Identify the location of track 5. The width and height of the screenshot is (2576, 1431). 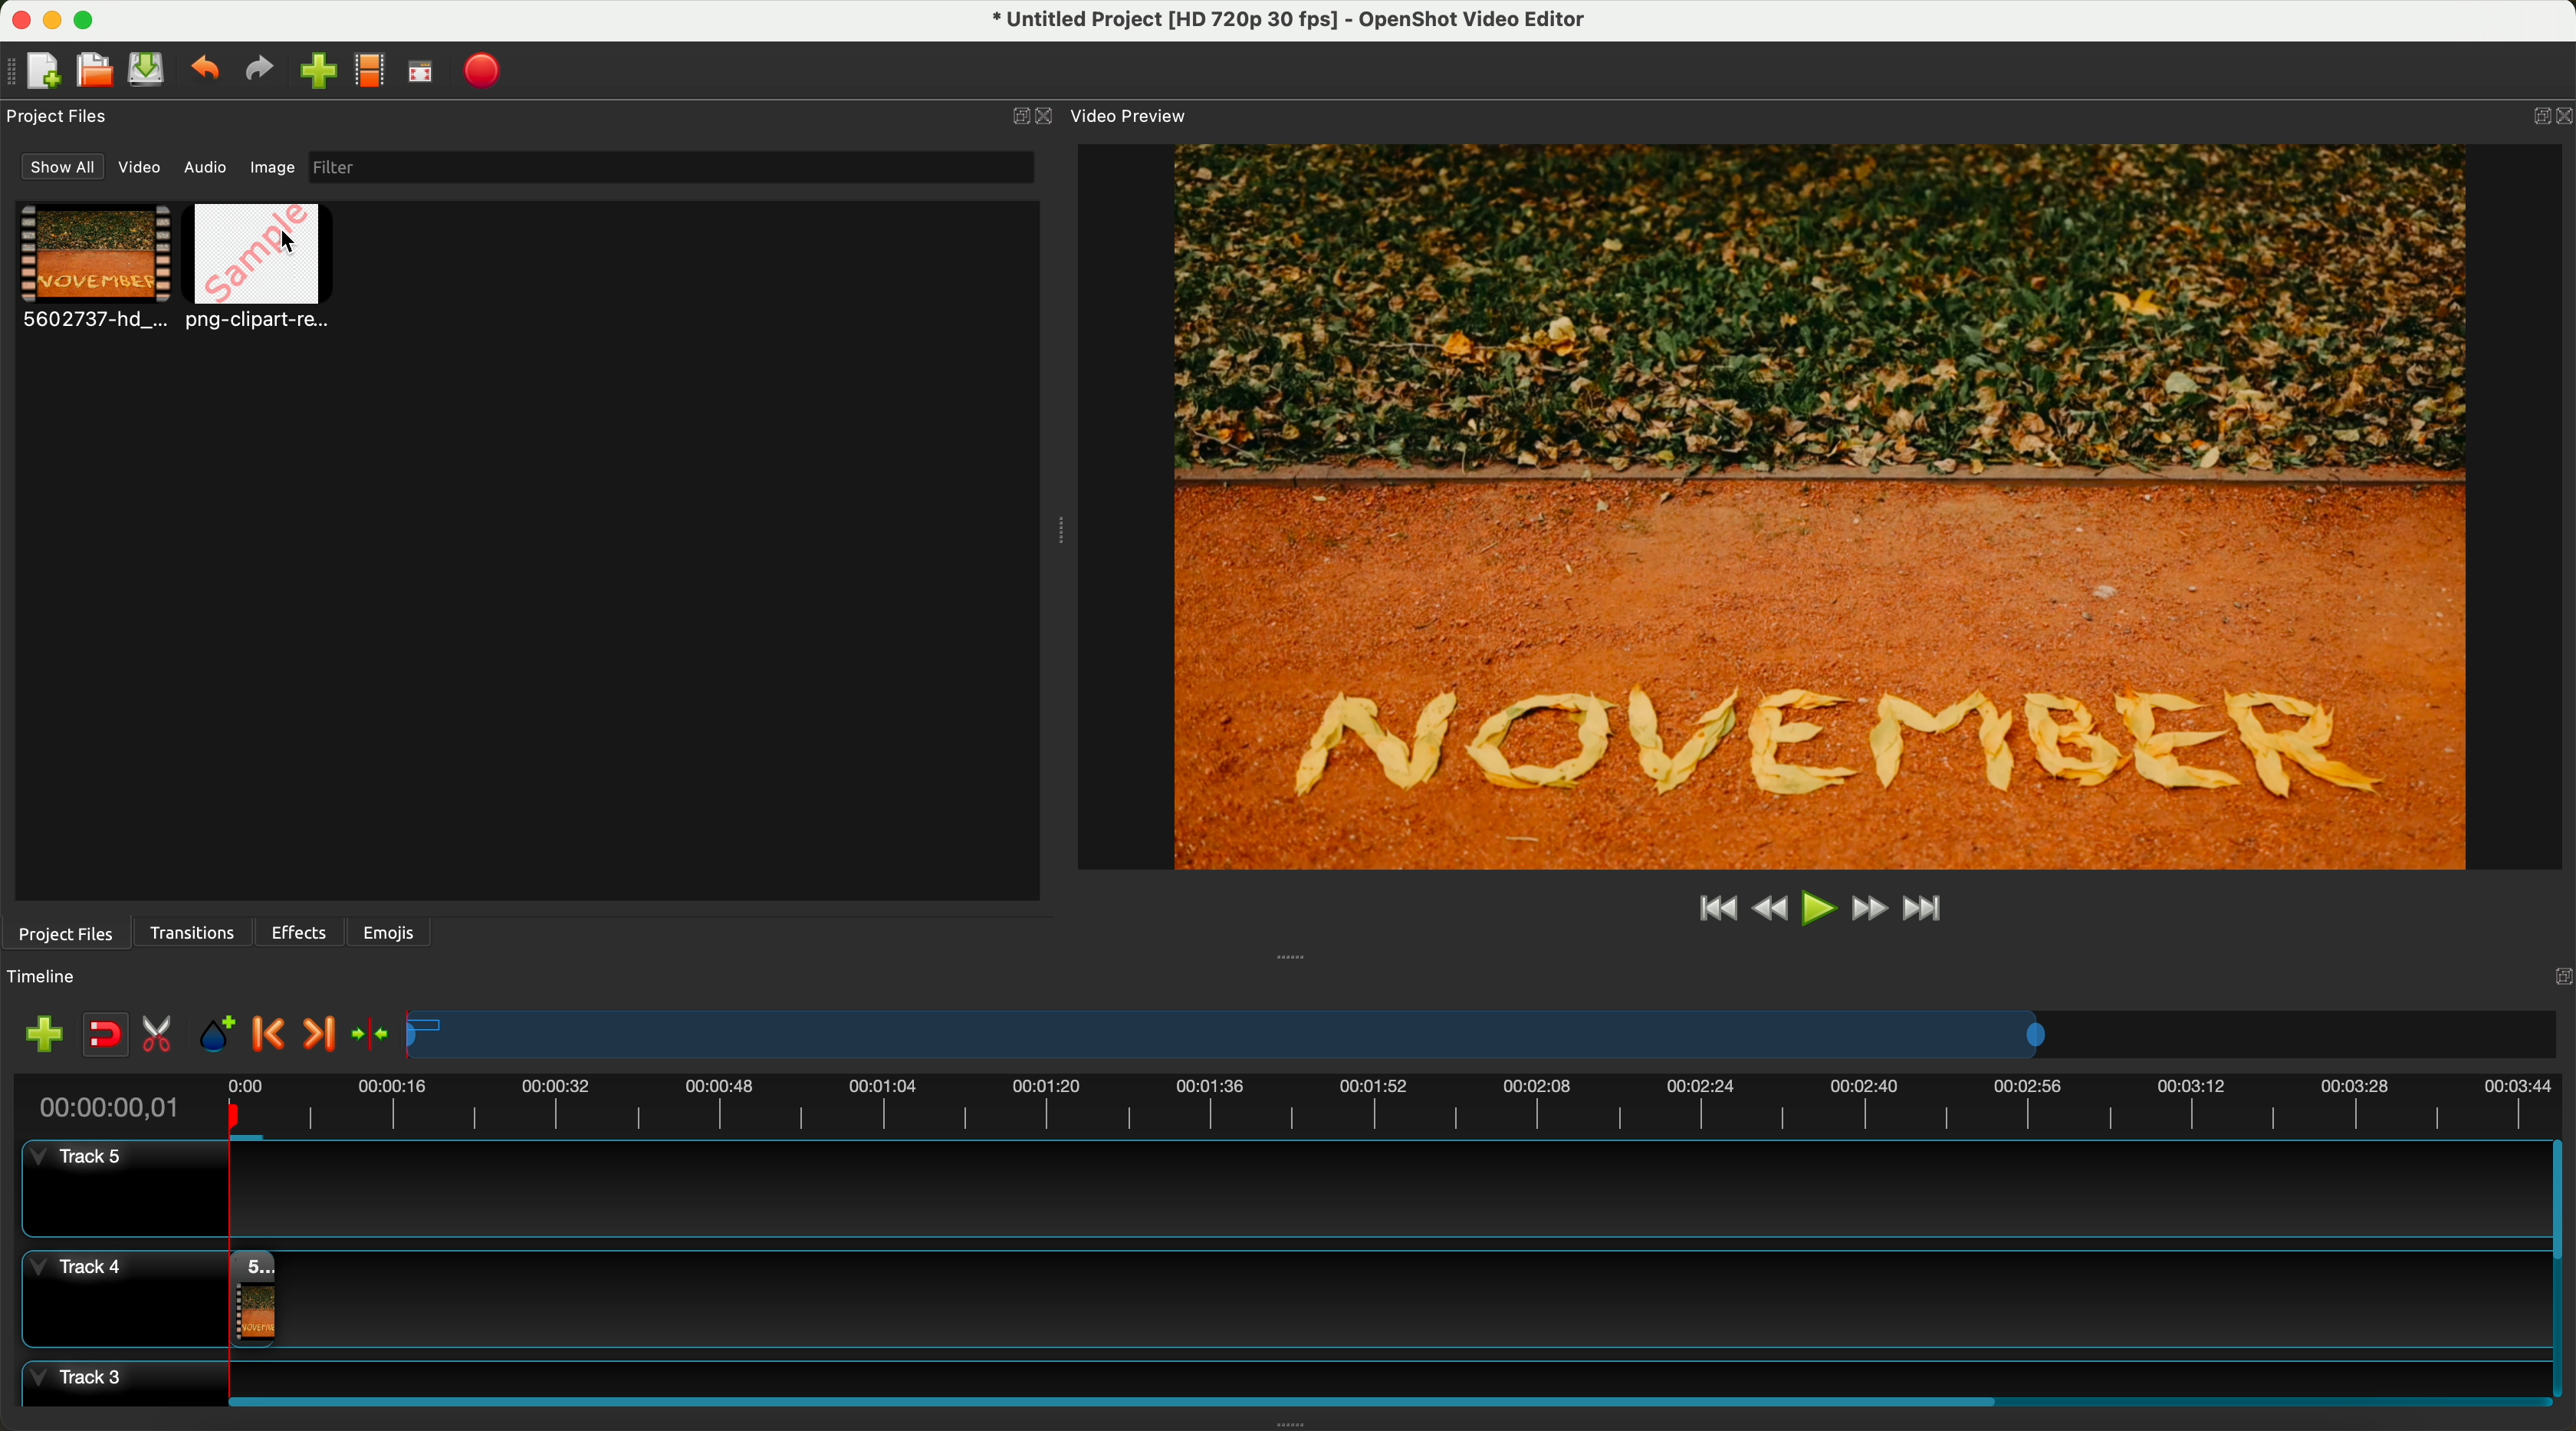
(1275, 1190).